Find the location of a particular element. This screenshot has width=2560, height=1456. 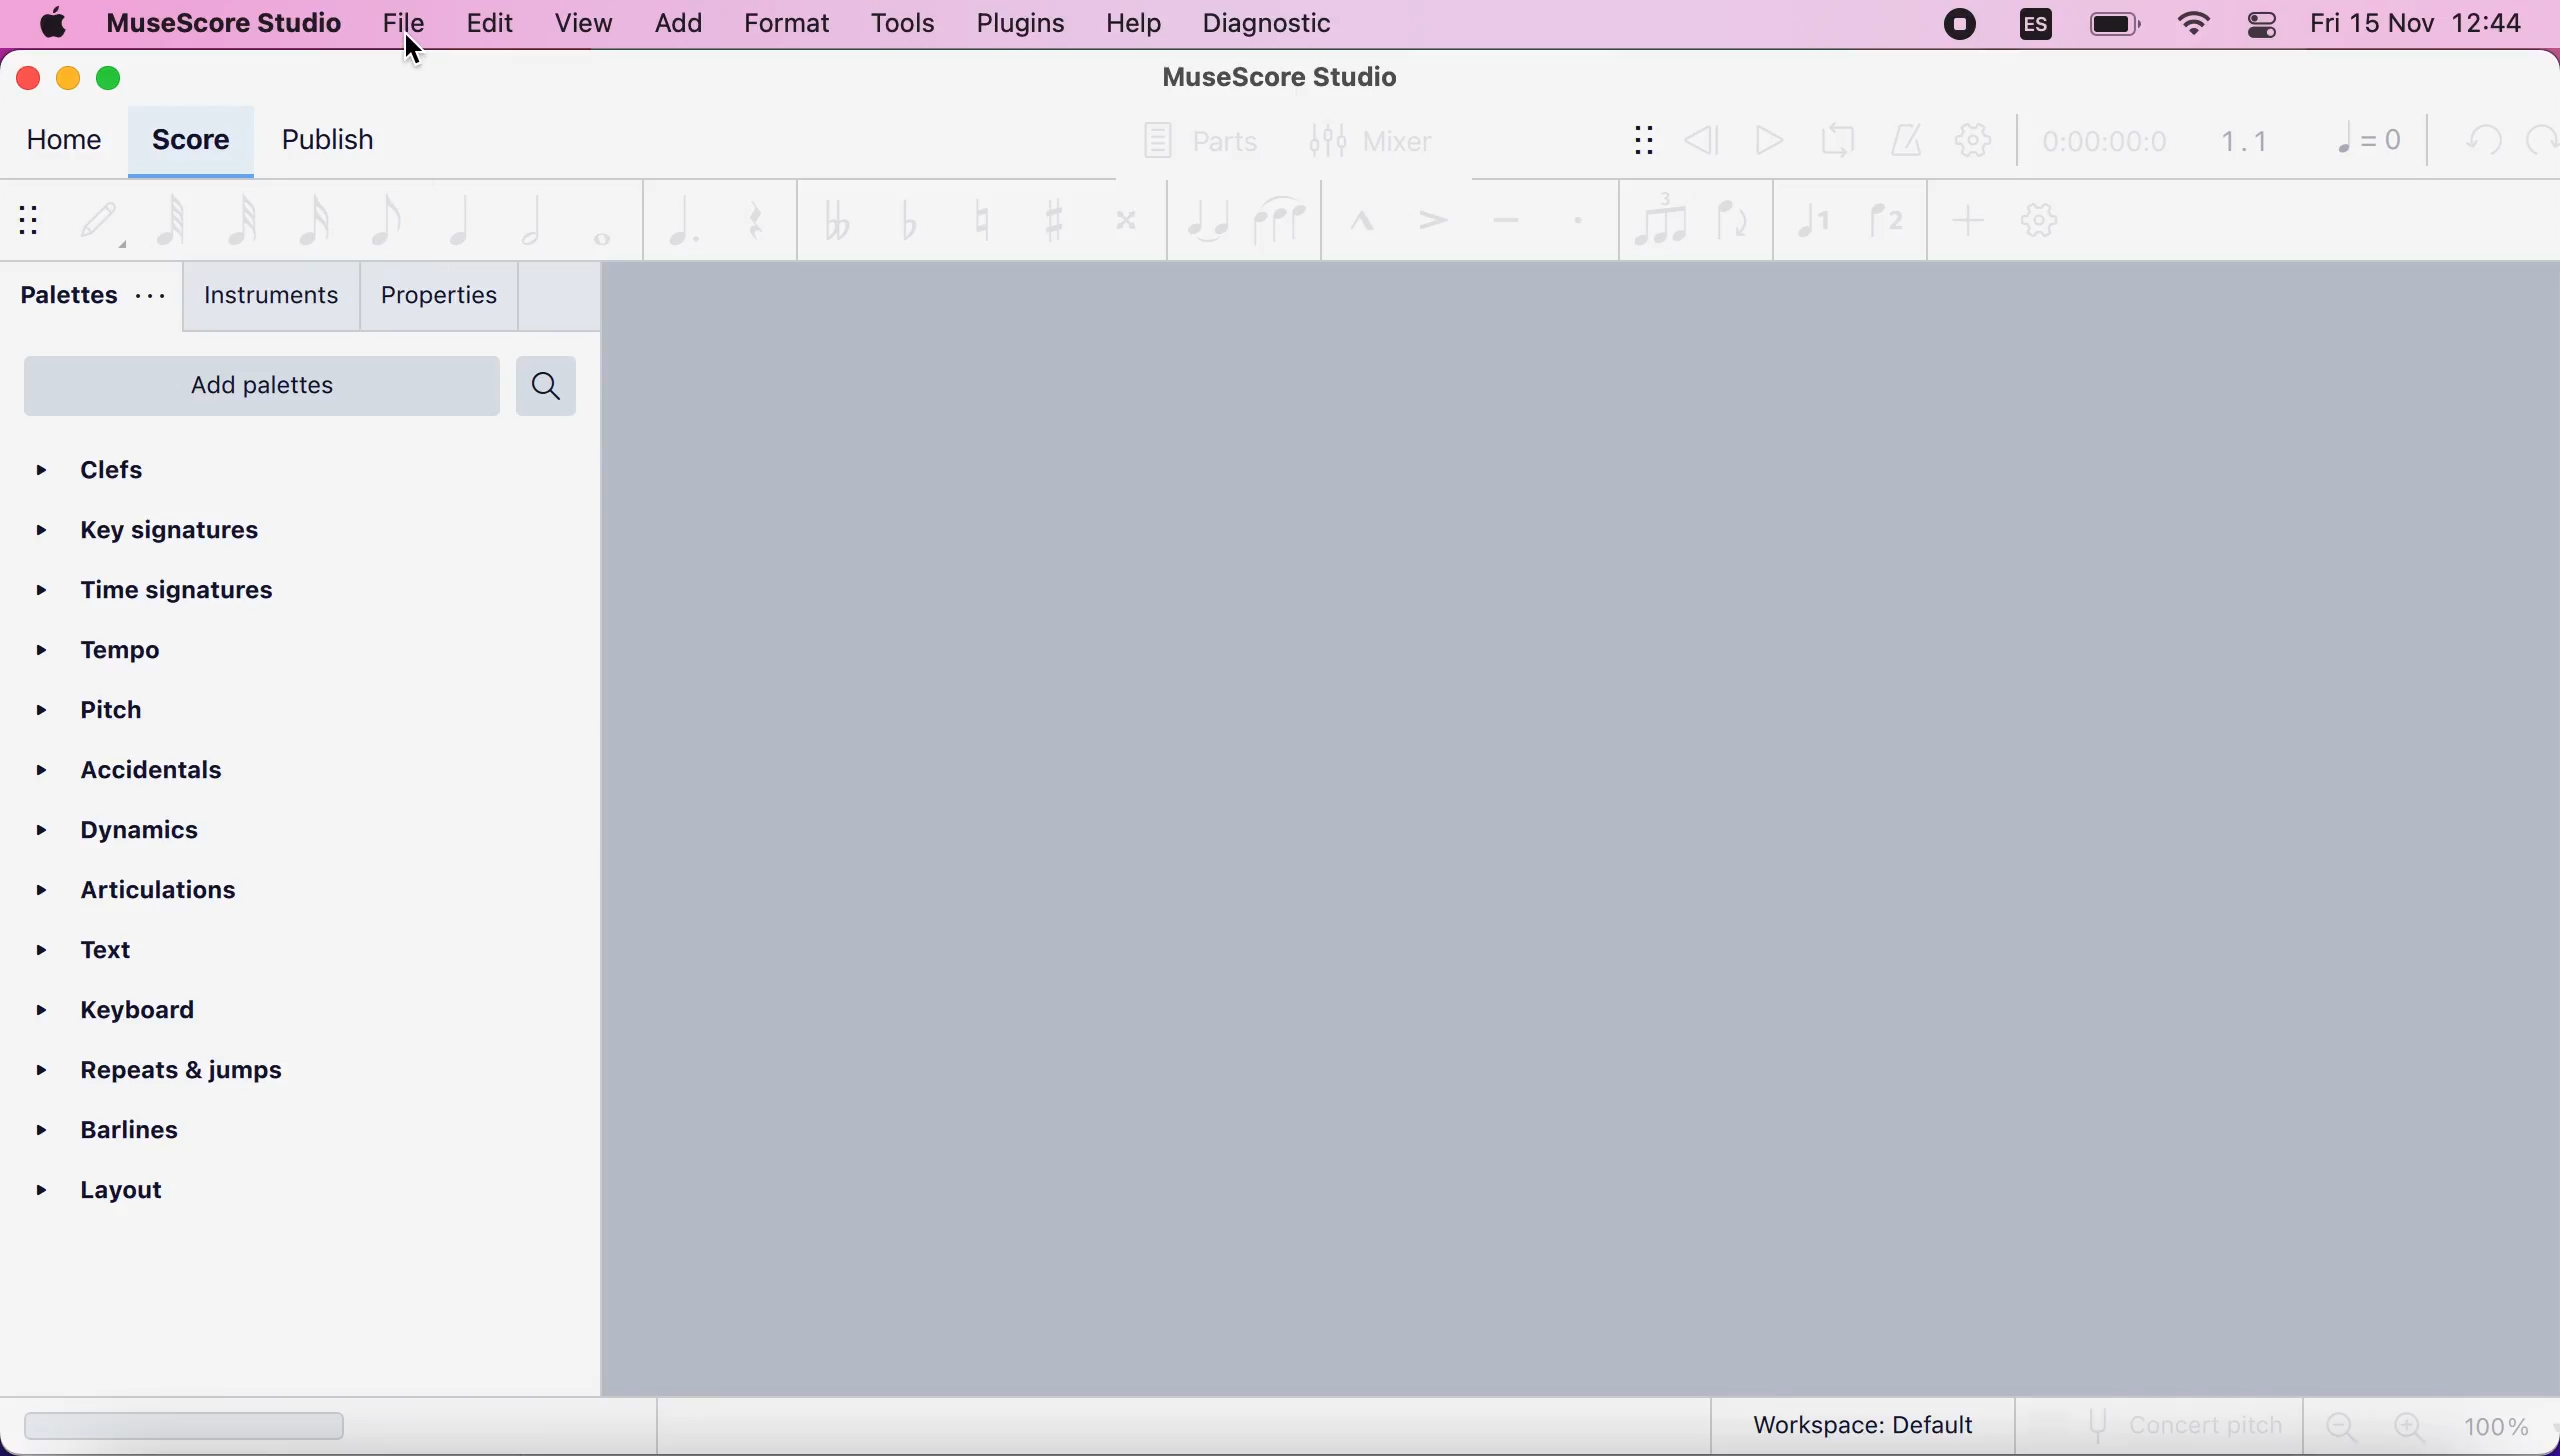

parts is located at coordinates (1200, 138).